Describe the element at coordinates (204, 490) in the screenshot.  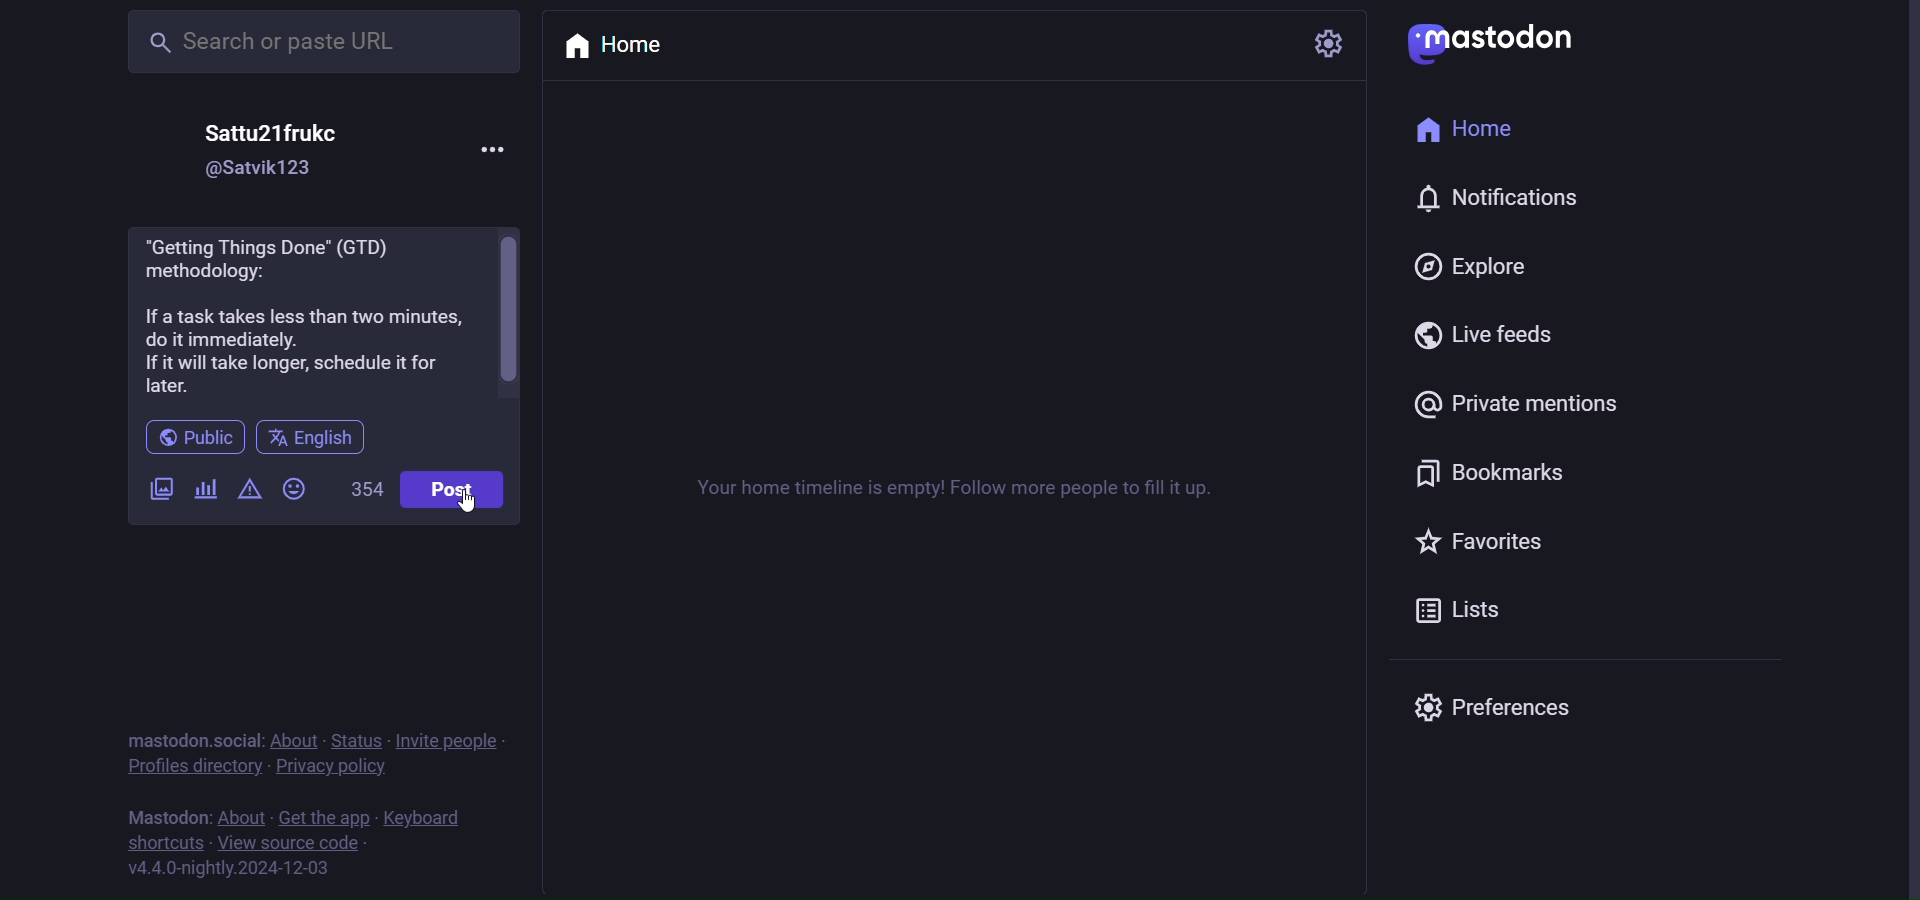
I see `poll` at that location.